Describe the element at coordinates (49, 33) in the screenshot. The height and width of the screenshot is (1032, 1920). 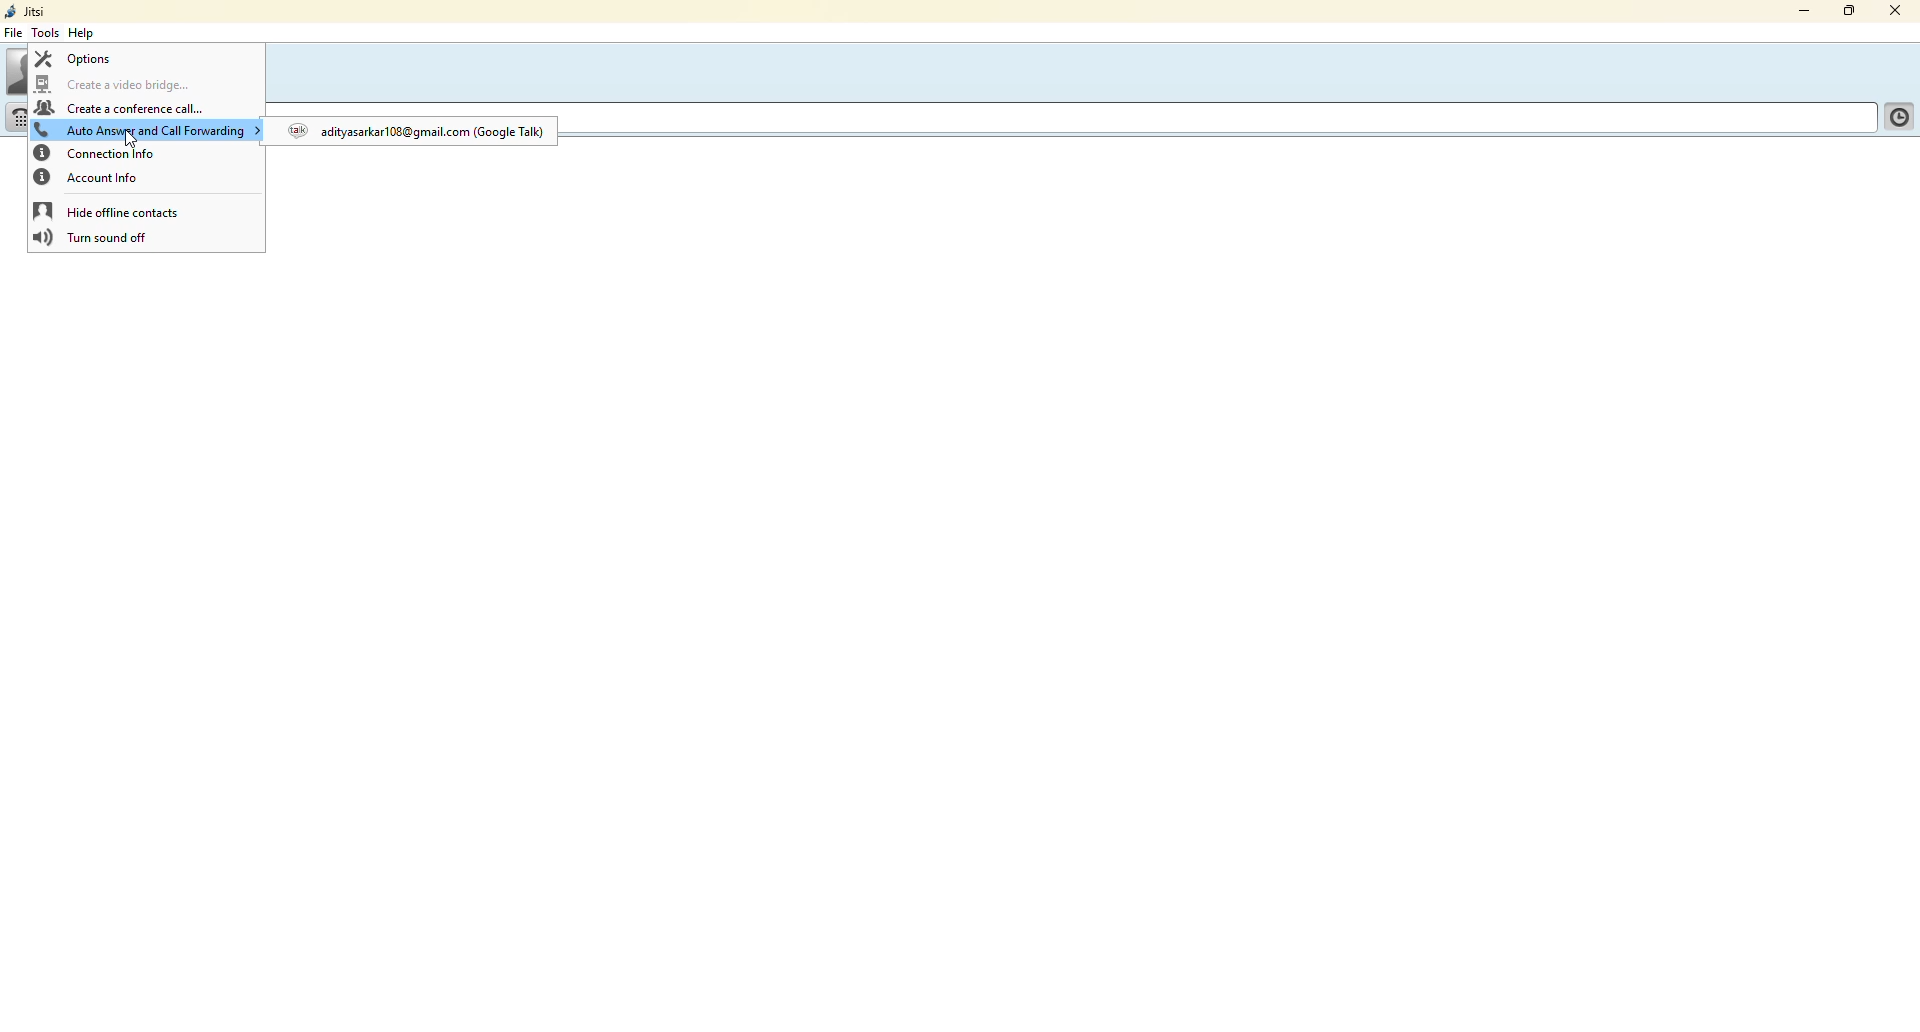
I see `tools` at that location.